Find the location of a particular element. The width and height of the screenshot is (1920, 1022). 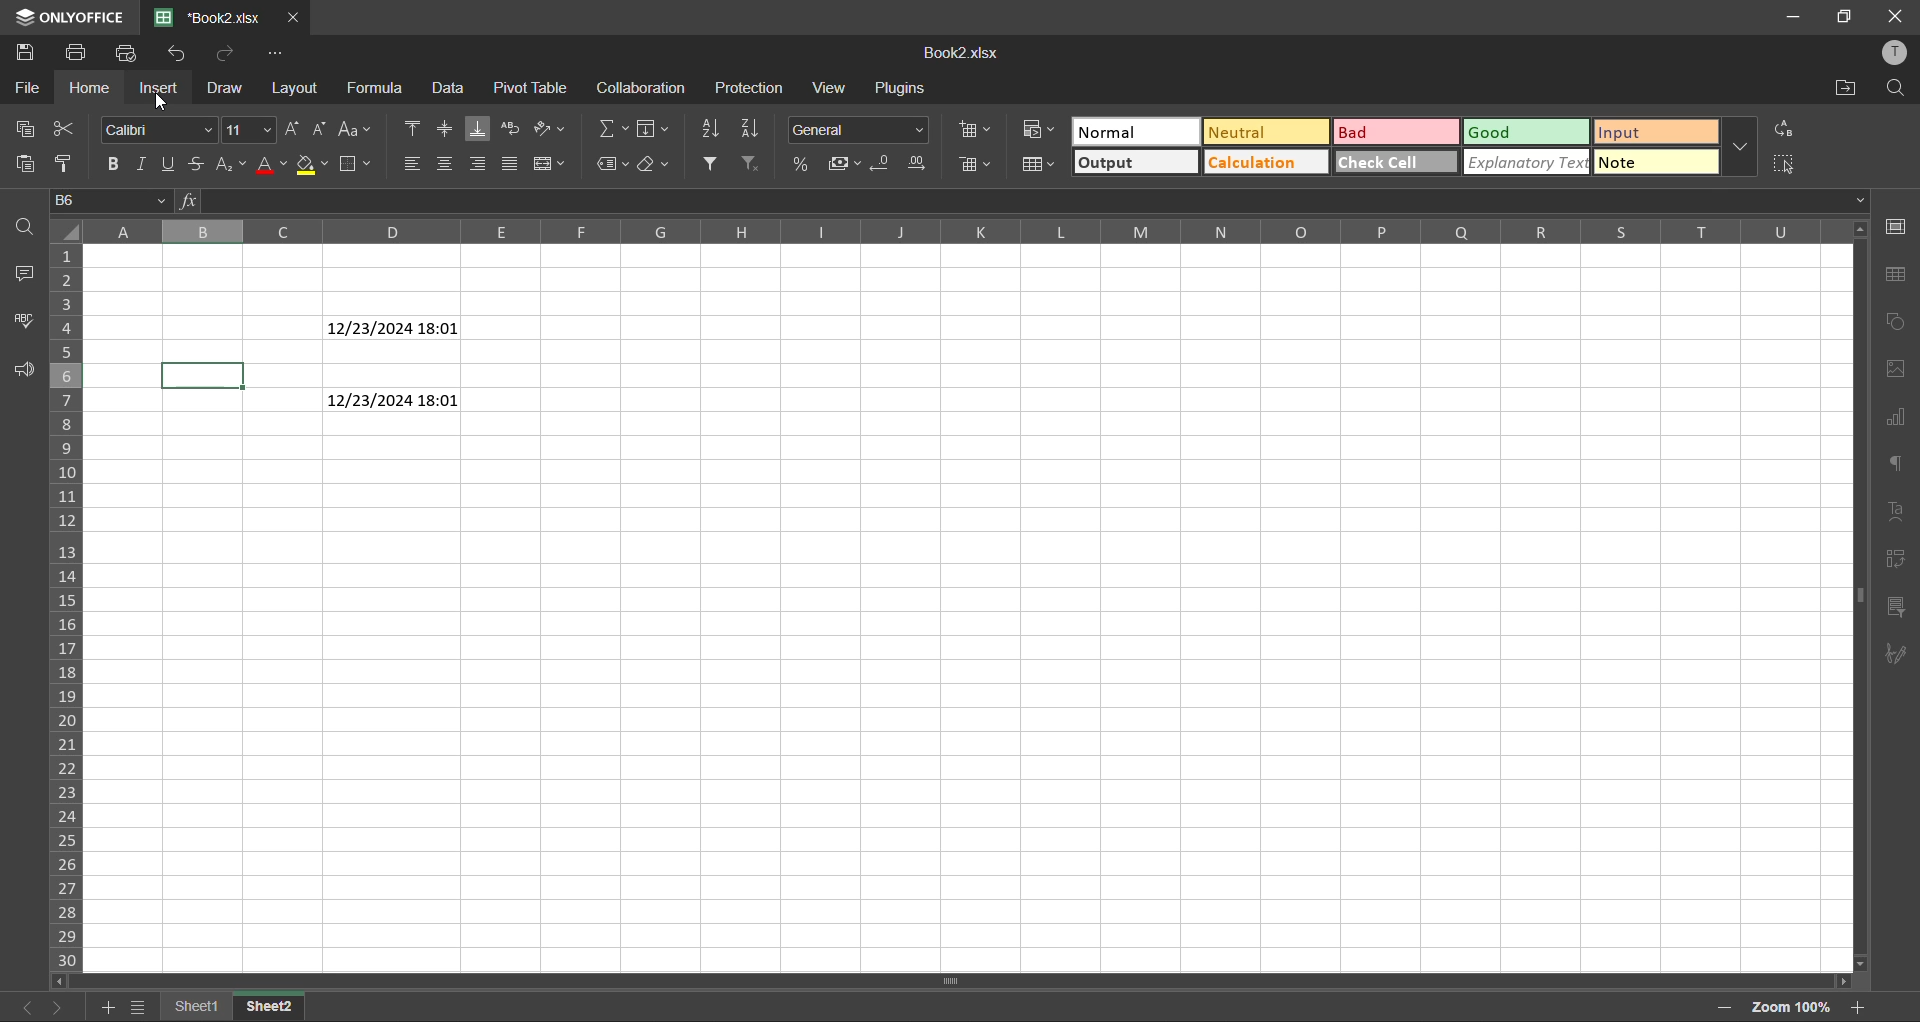

pivot table is located at coordinates (534, 88).